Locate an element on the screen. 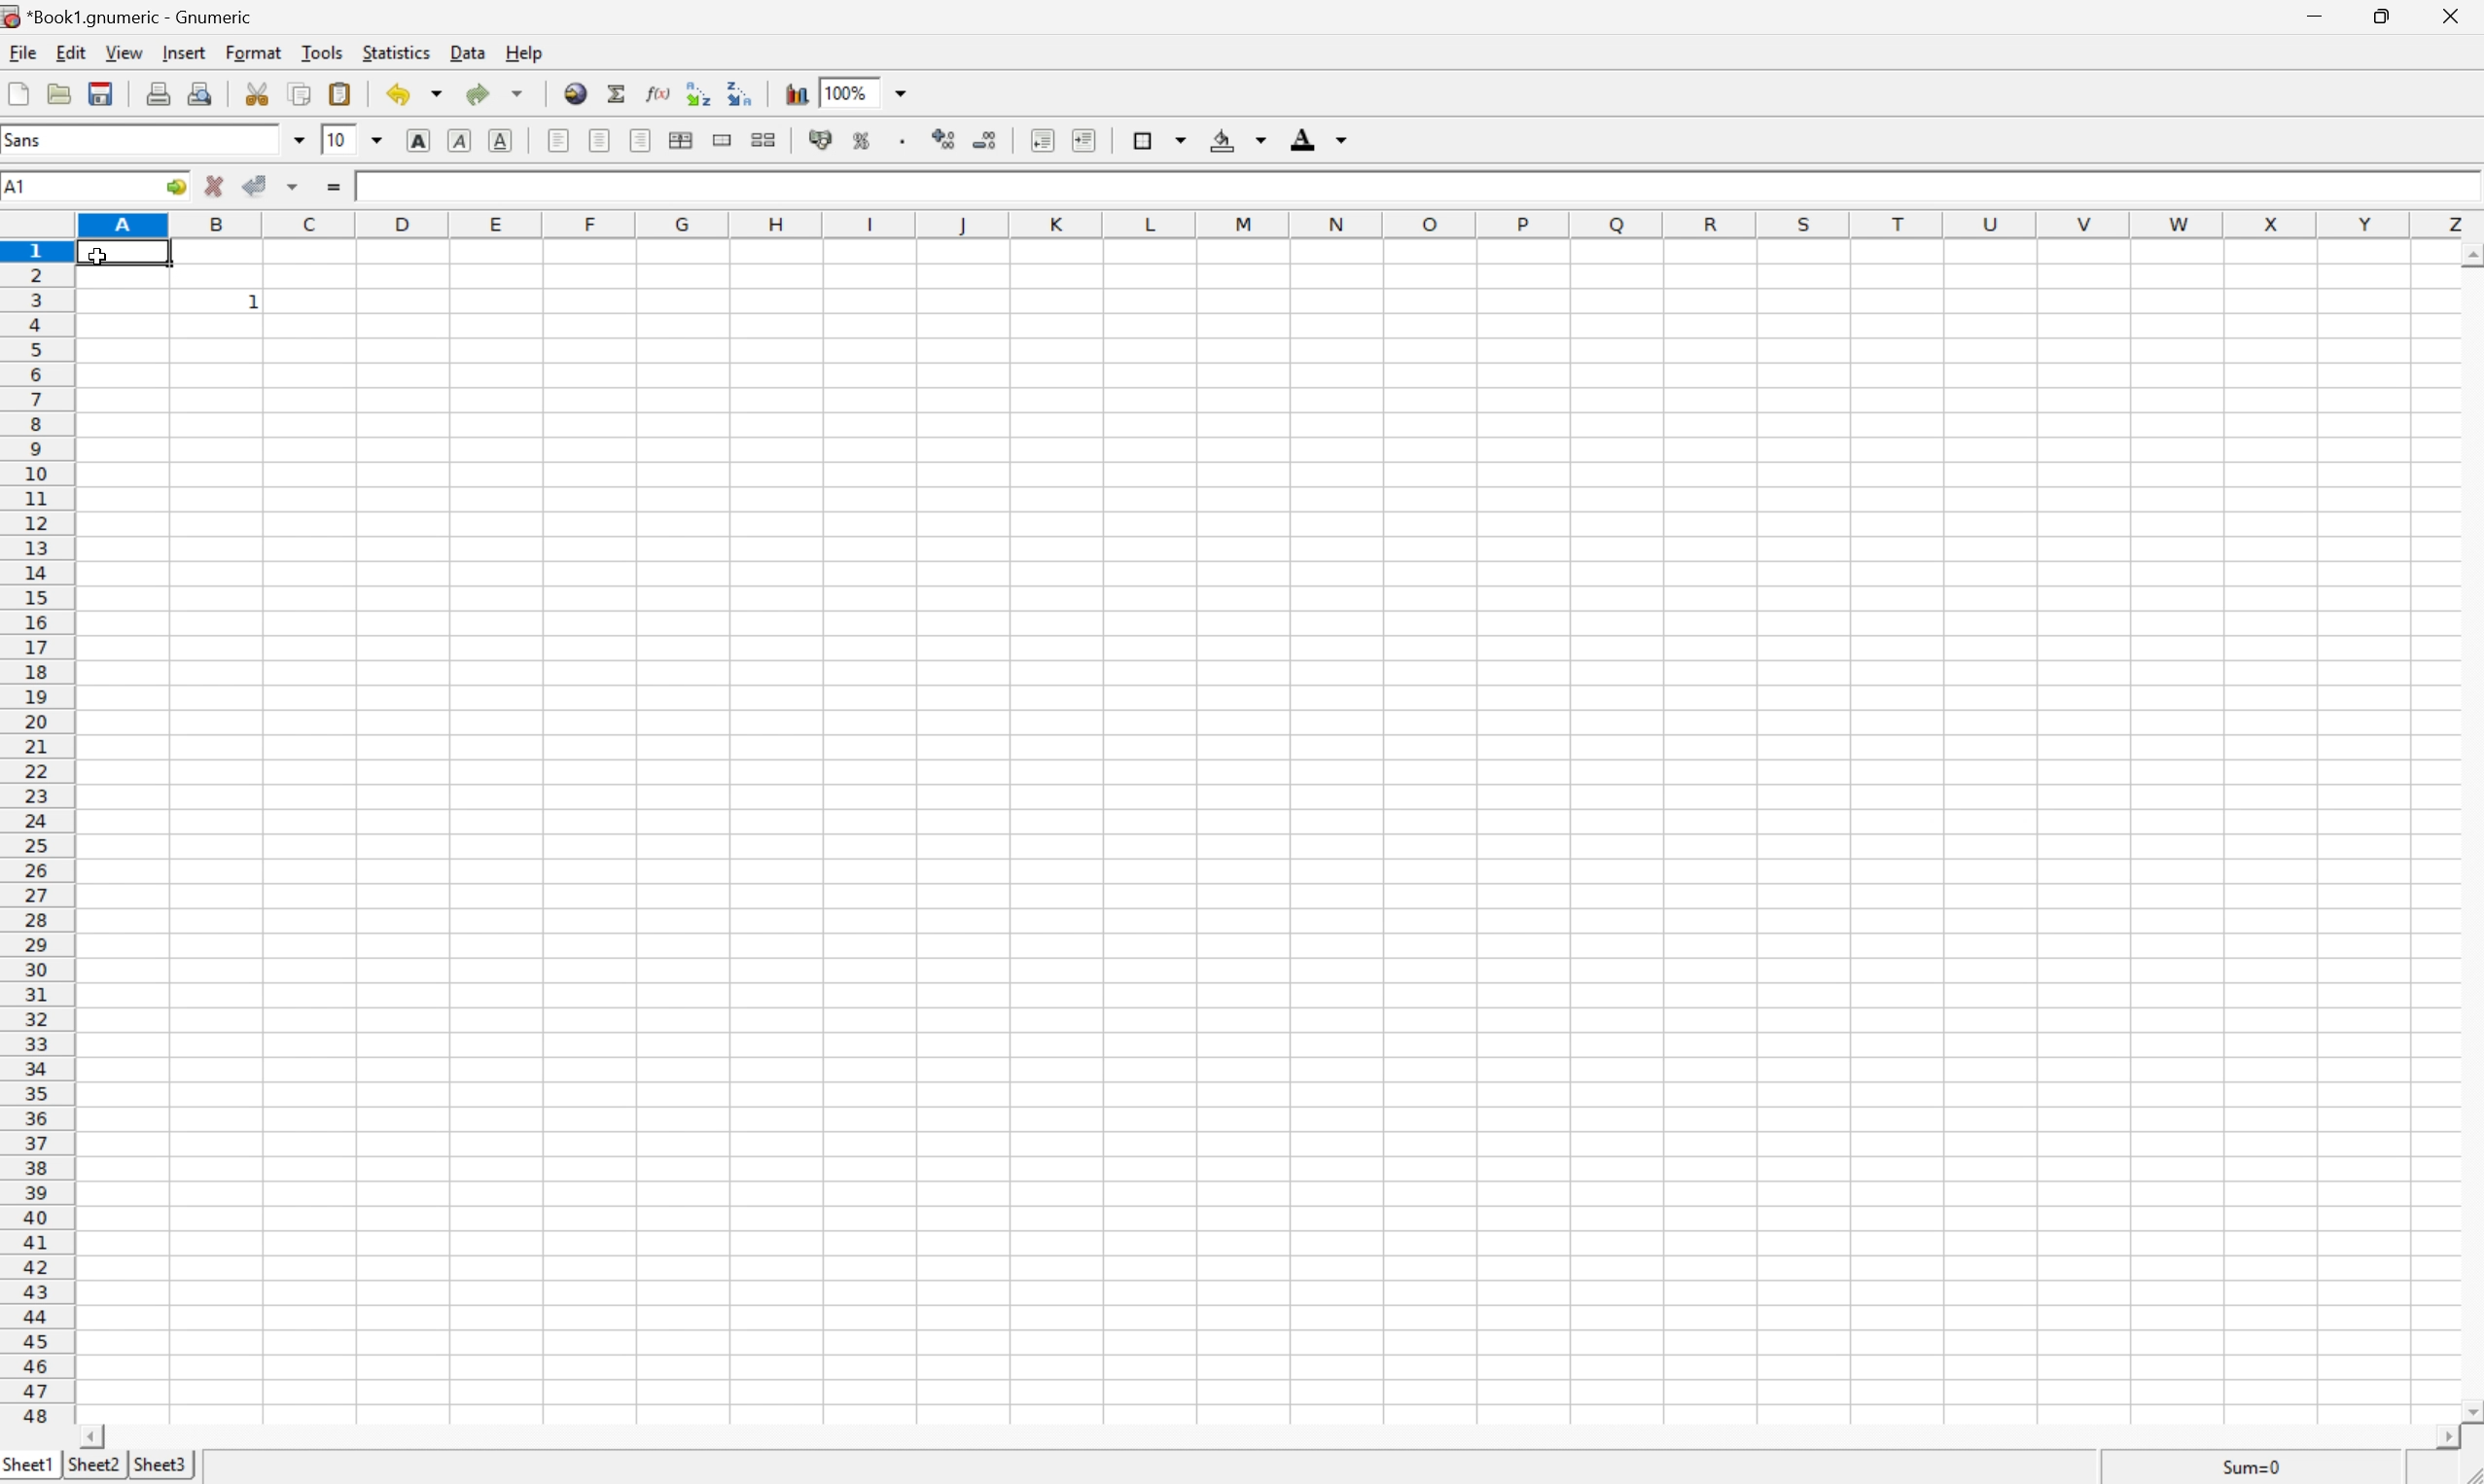  restore down is located at coordinates (2382, 17).